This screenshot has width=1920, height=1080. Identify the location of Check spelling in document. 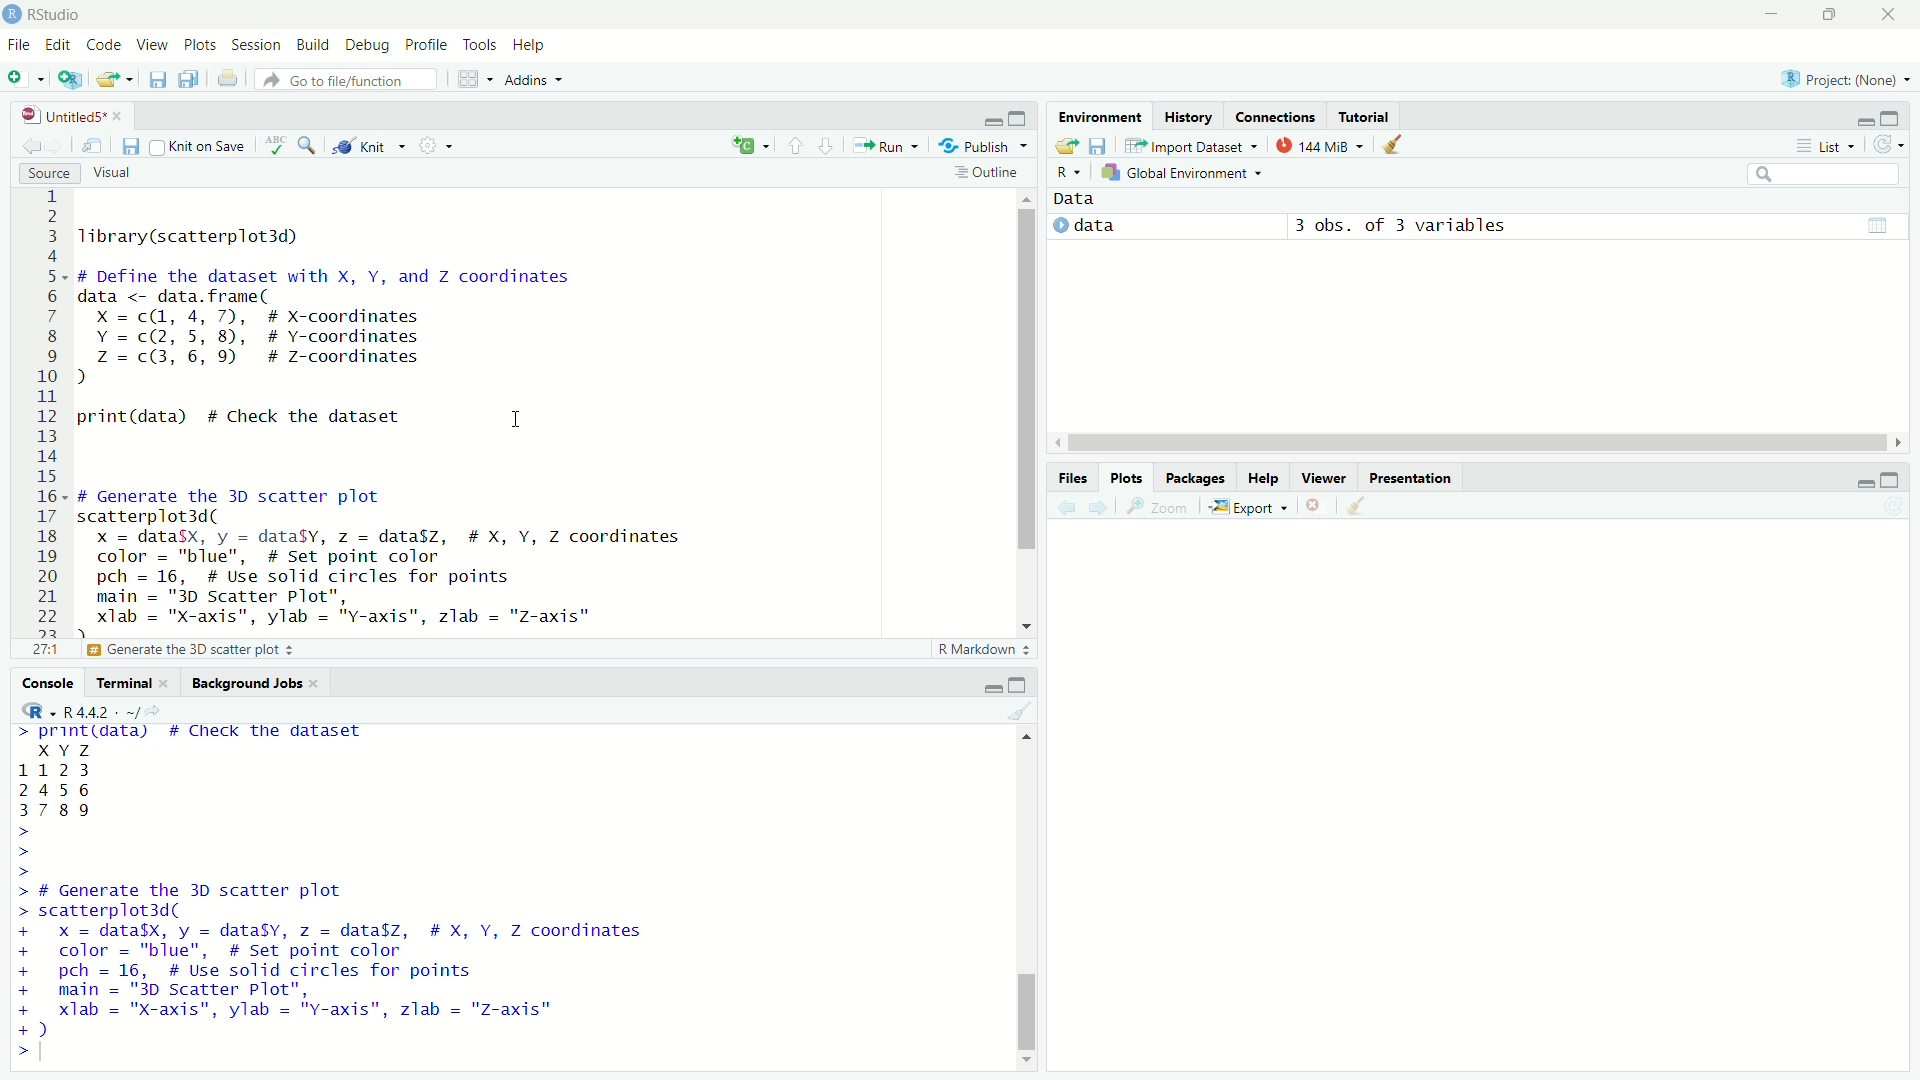
(278, 143).